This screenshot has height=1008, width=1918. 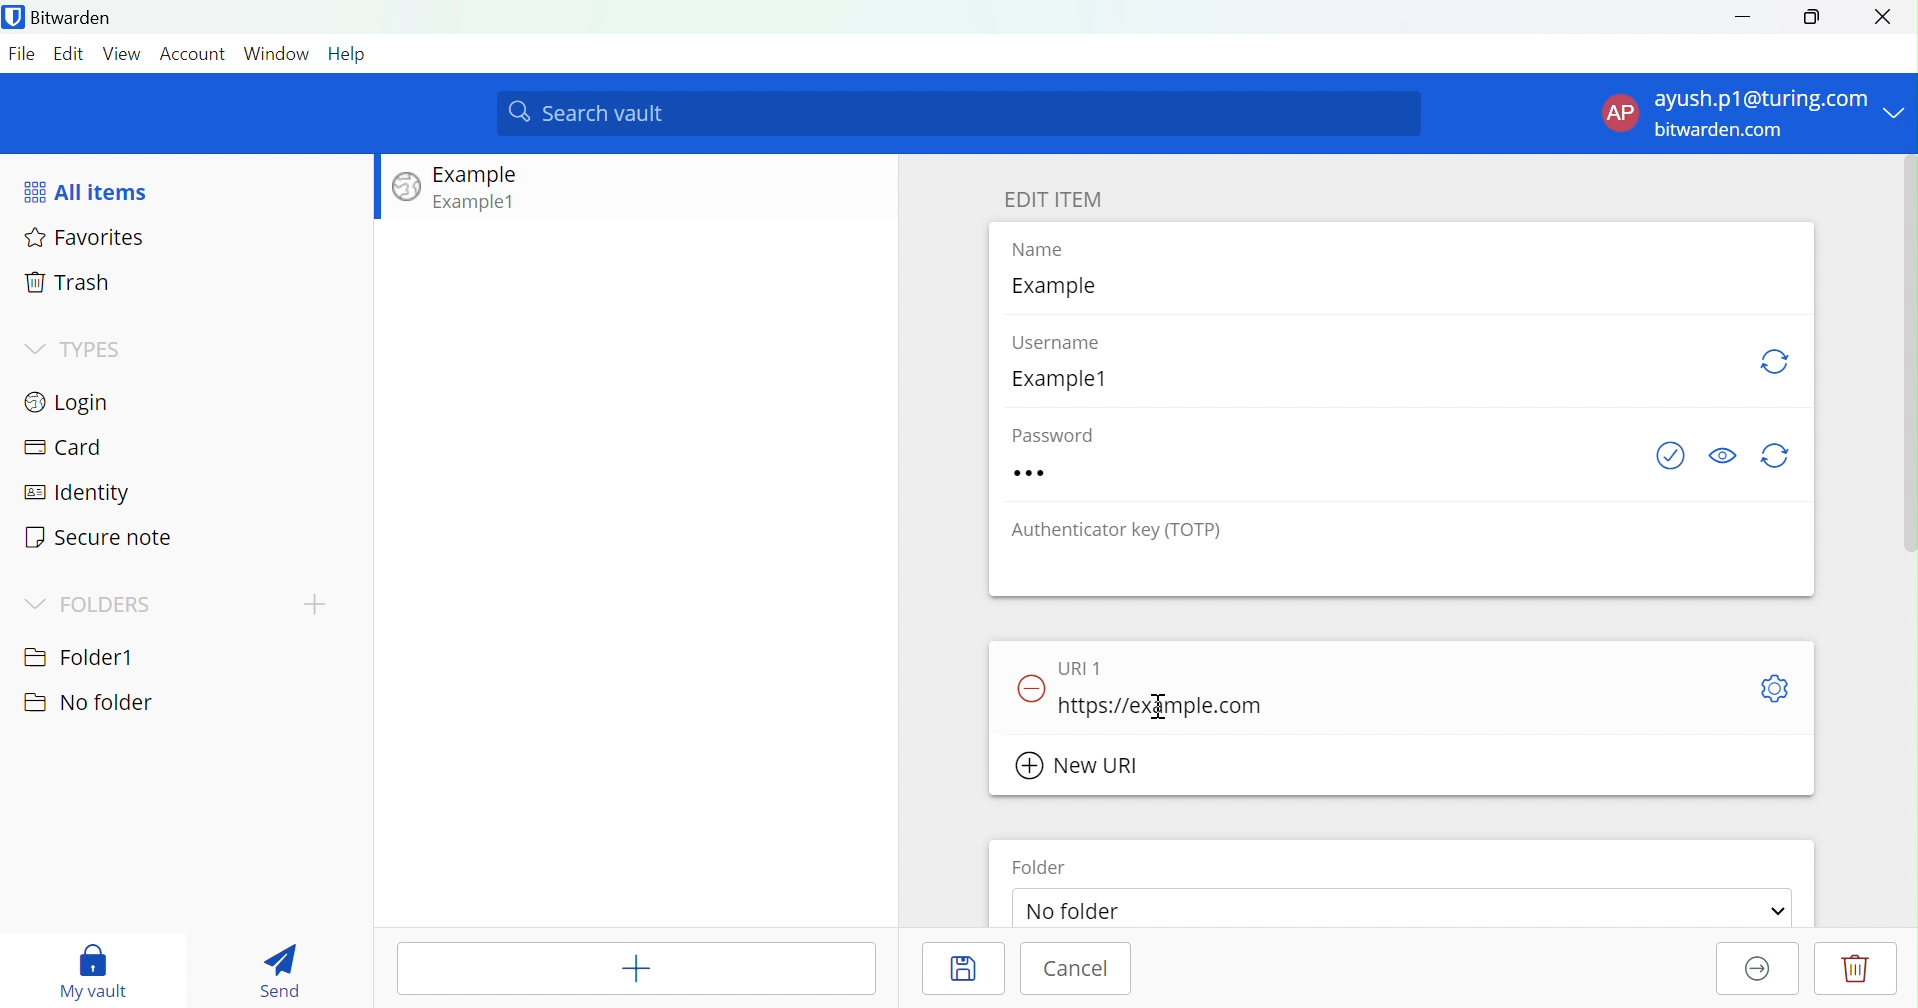 What do you see at coordinates (99, 538) in the screenshot?
I see `Secure note` at bounding box center [99, 538].